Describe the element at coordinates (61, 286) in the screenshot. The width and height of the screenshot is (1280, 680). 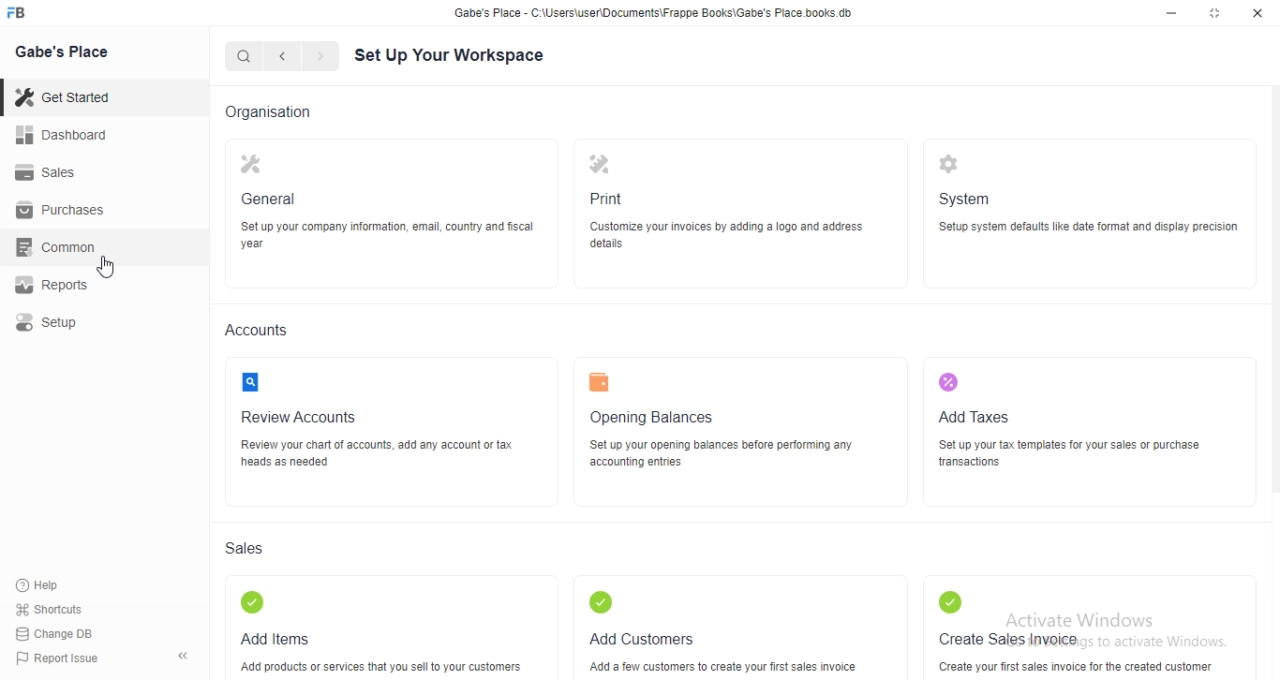
I see `Reports` at that location.